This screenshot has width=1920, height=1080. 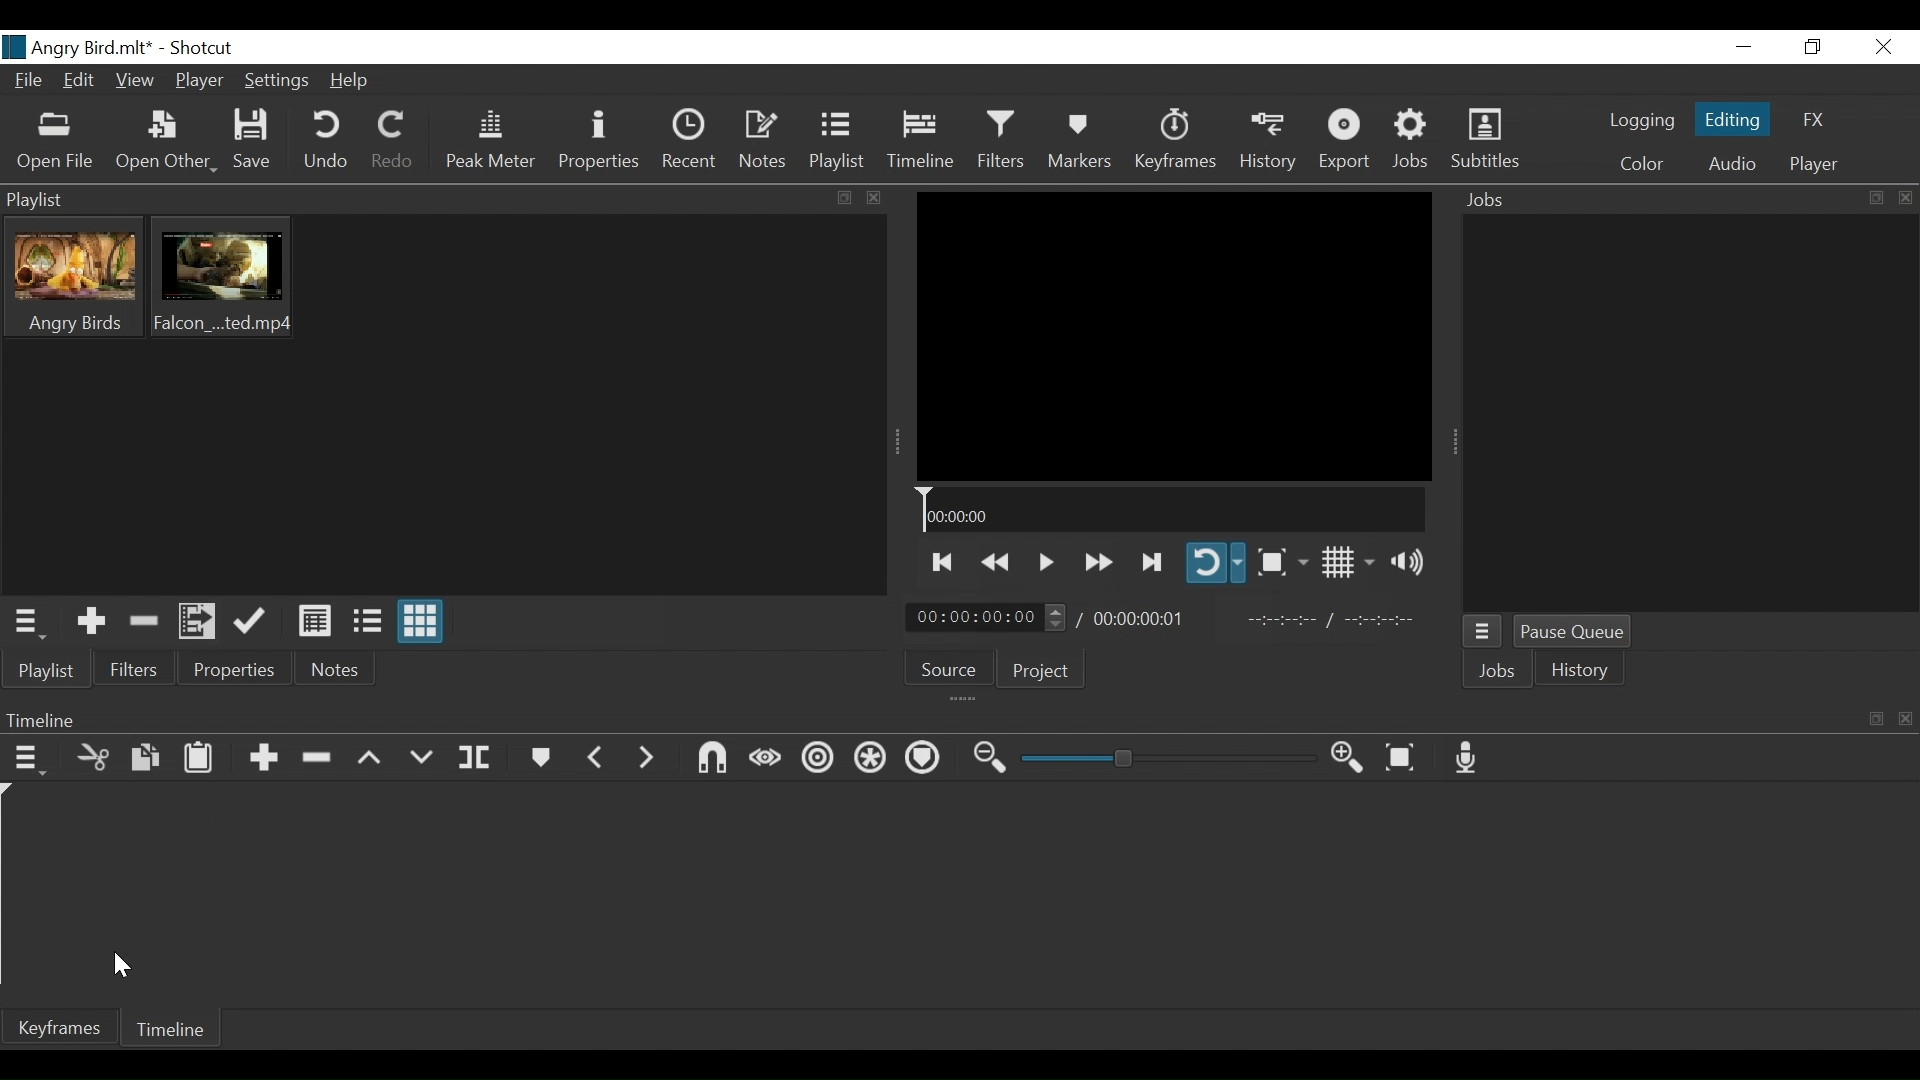 What do you see at coordinates (1744, 46) in the screenshot?
I see `Minimize` at bounding box center [1744, 46].